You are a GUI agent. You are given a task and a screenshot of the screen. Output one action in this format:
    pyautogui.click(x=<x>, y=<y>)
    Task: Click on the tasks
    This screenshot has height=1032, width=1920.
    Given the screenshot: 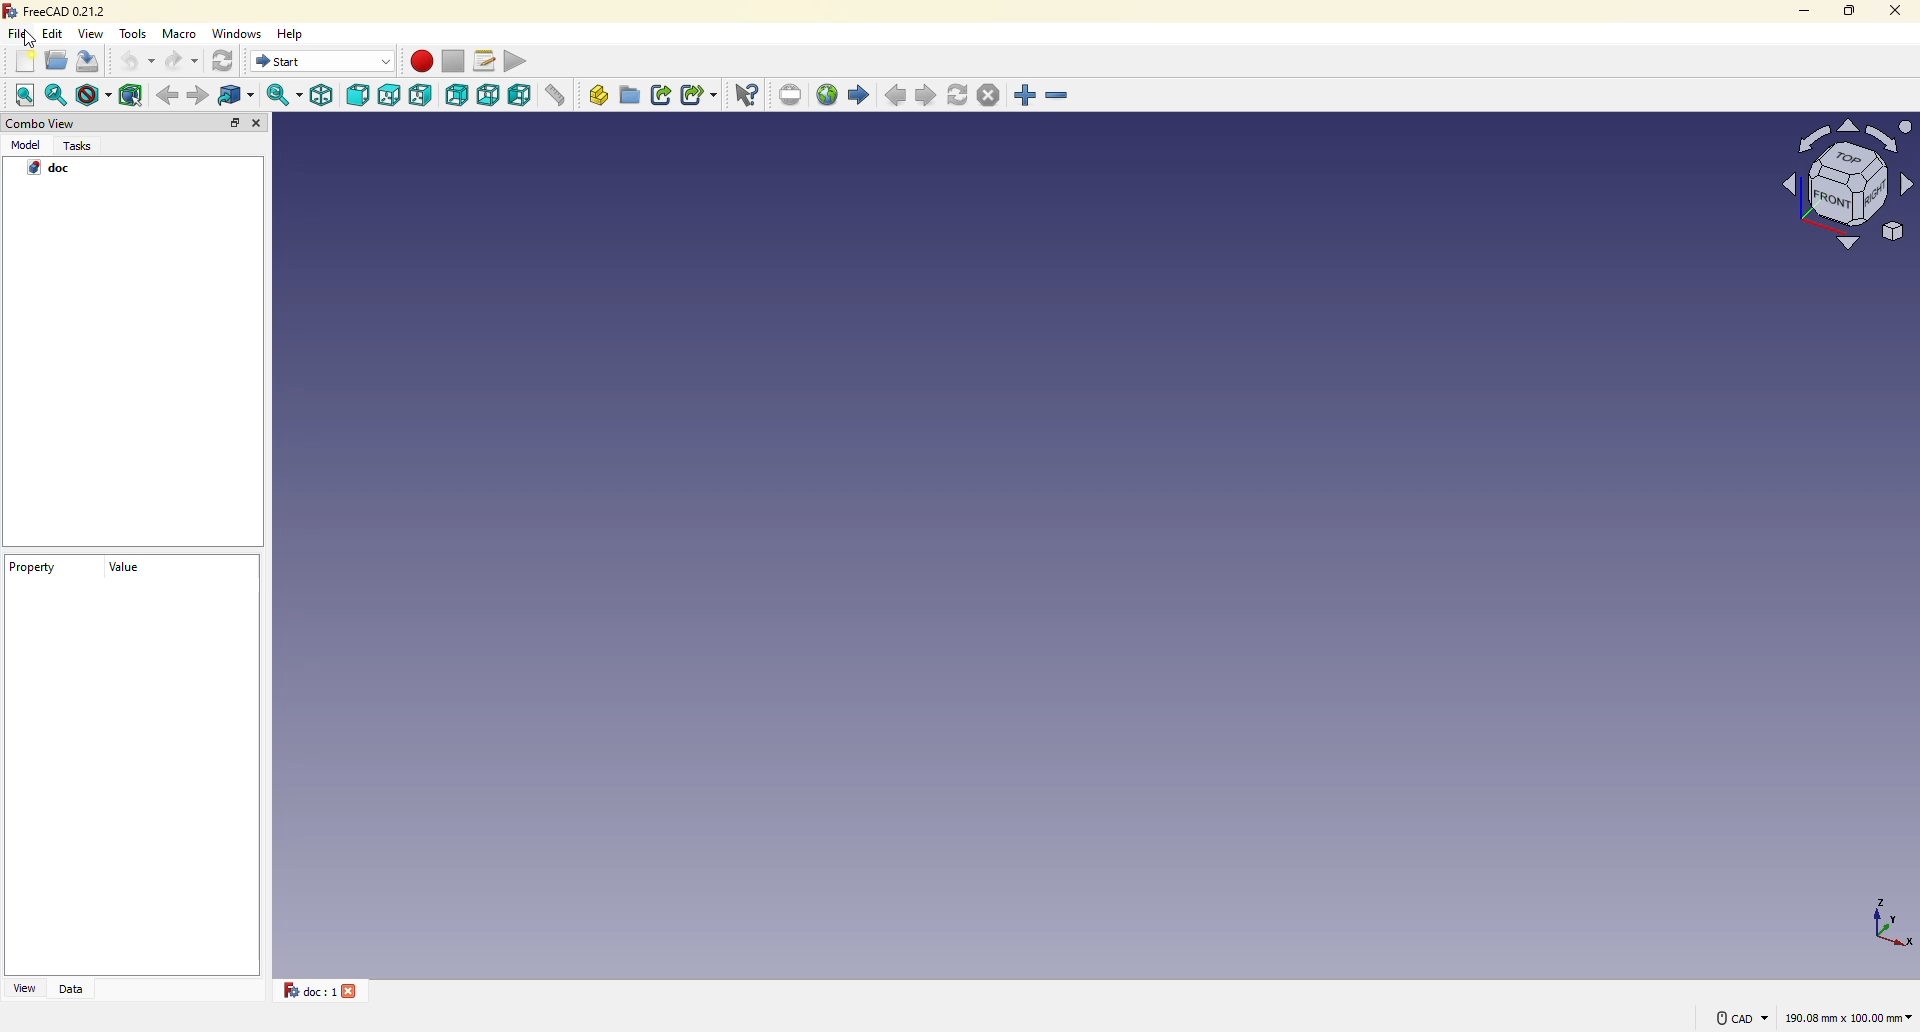 What is the action you would take?
    pyautogui.click(x=81, y=146)
    